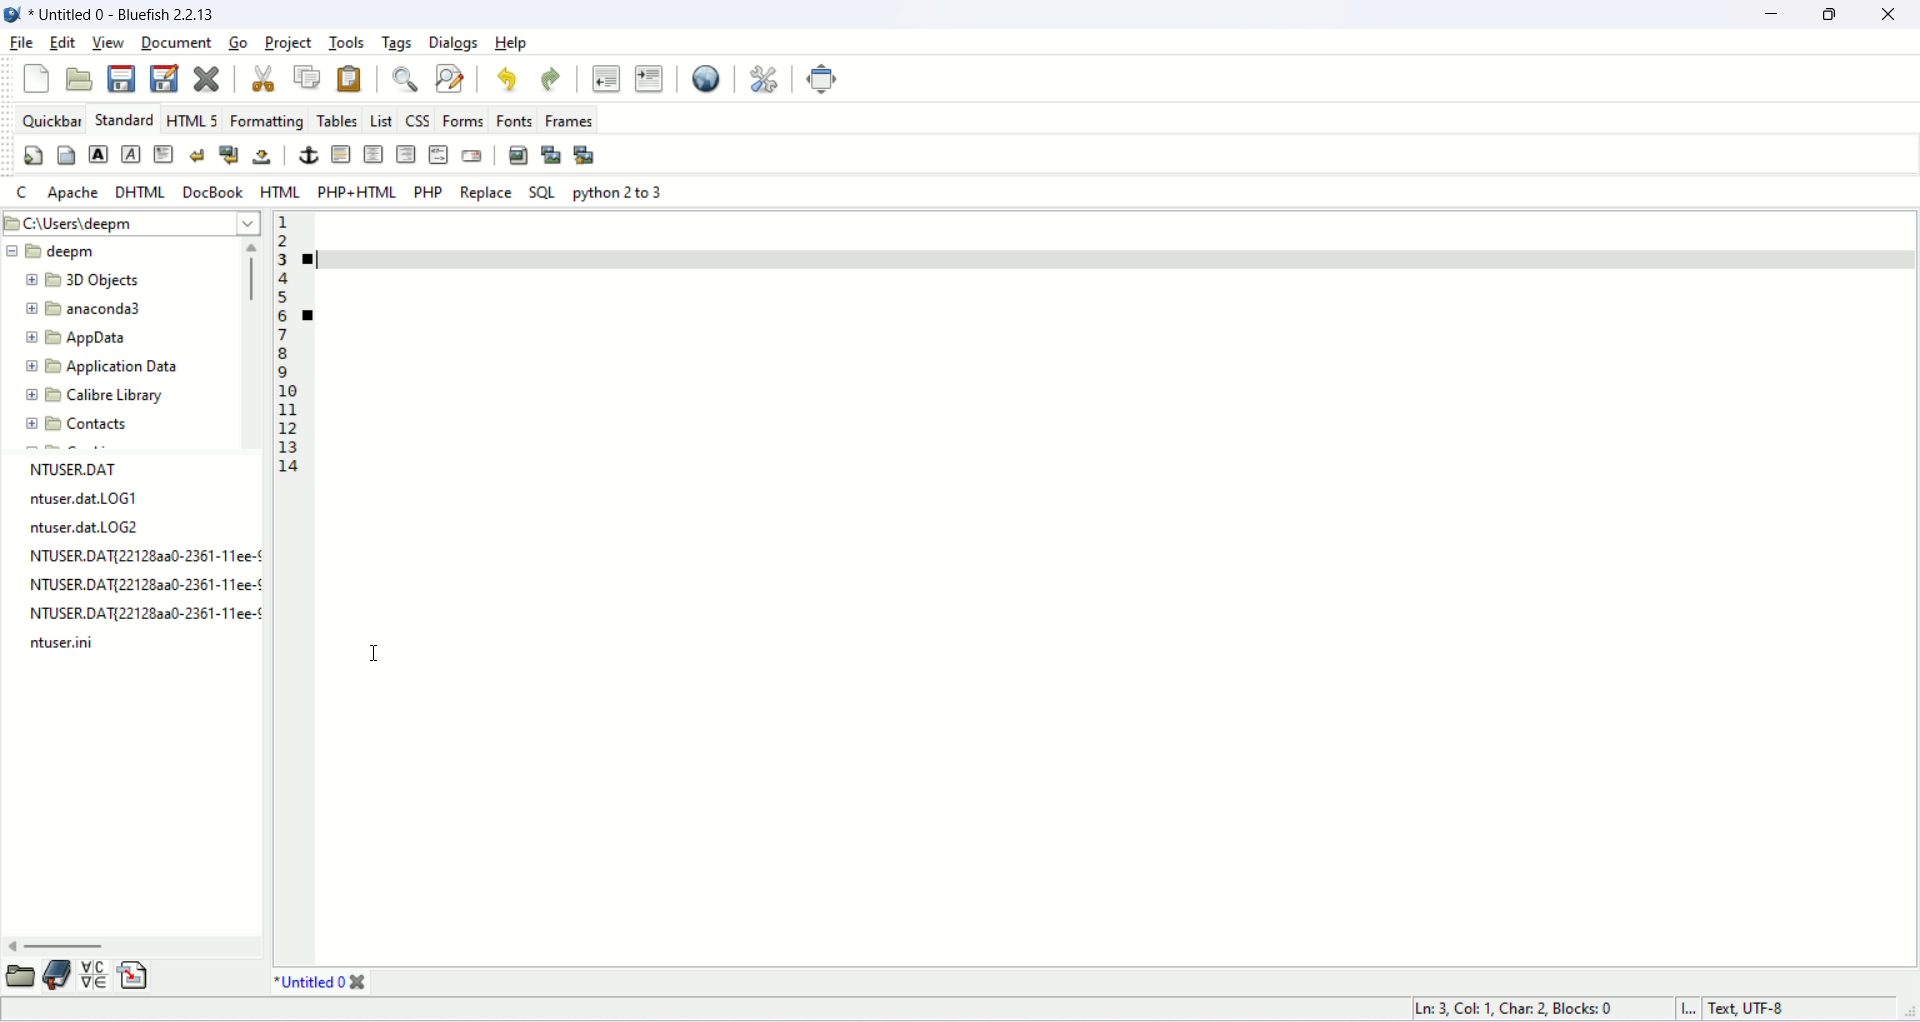 The image size is (1920, 1022). I want to click on paste, so click(353, 77).